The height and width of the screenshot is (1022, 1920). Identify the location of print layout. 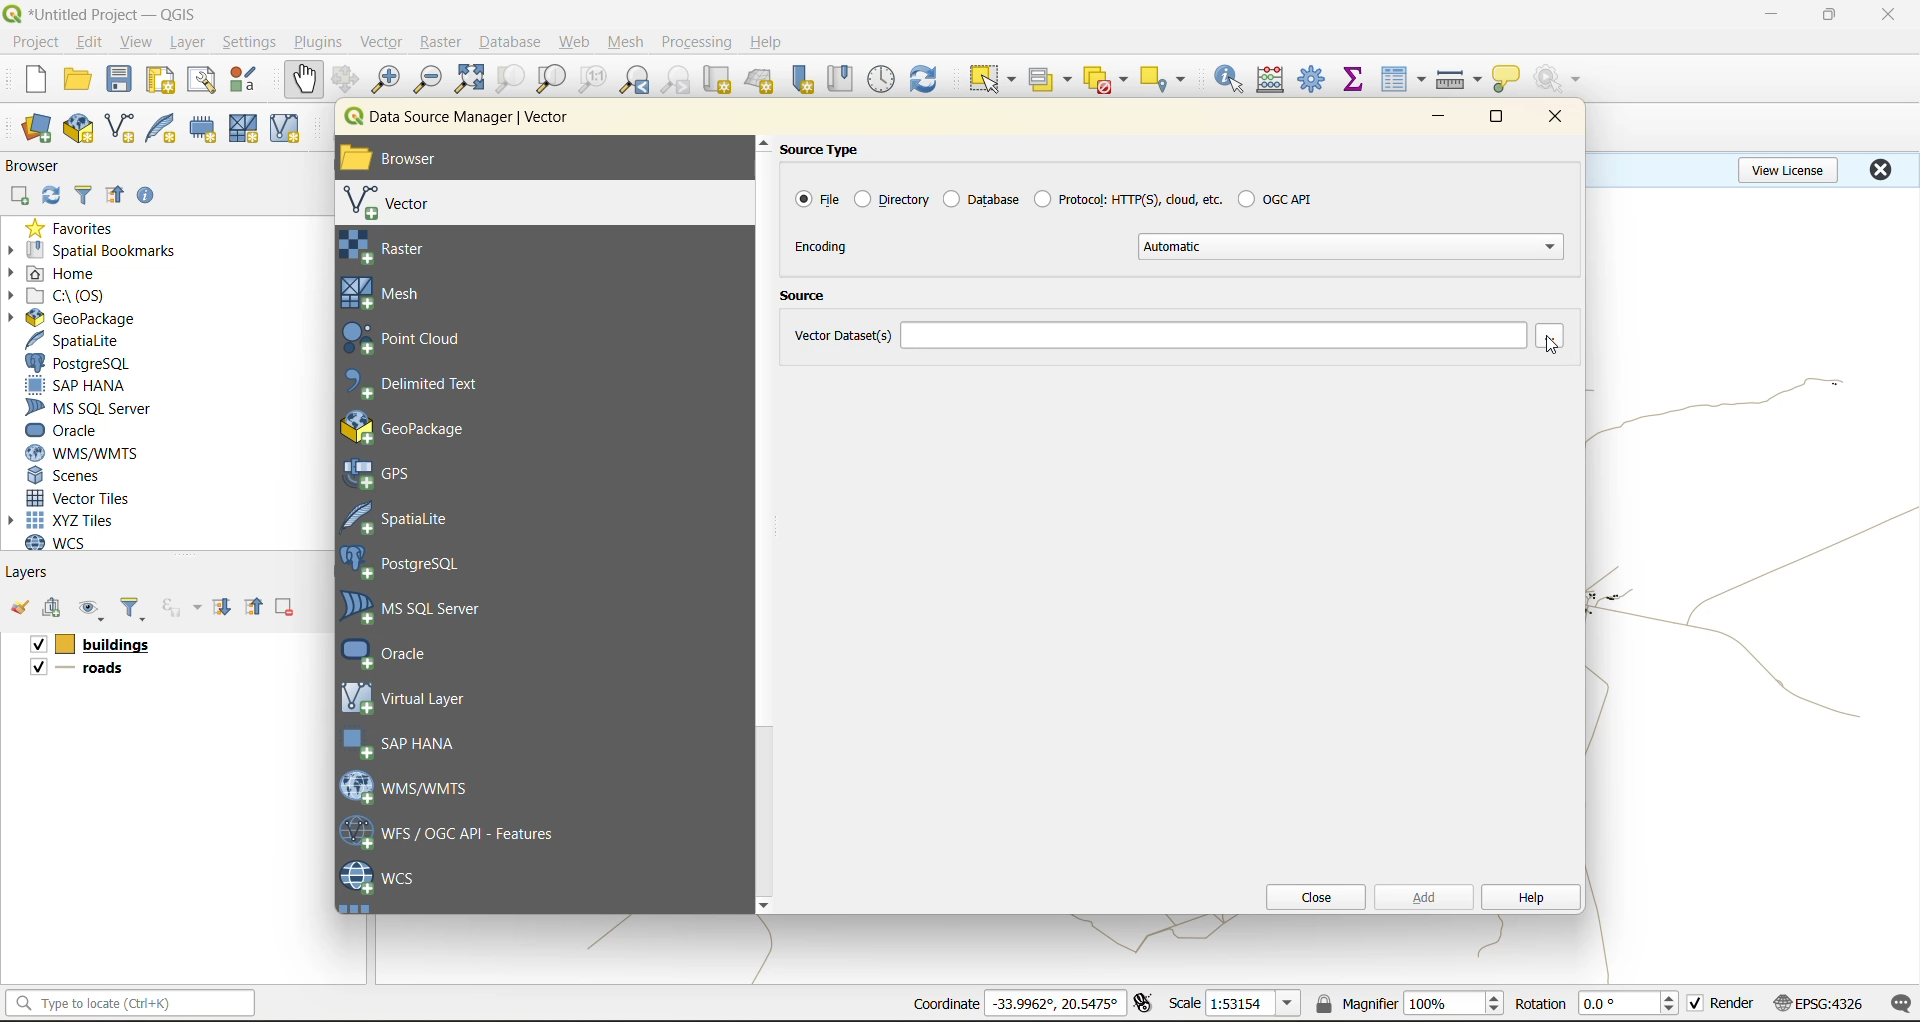
(165, 82).